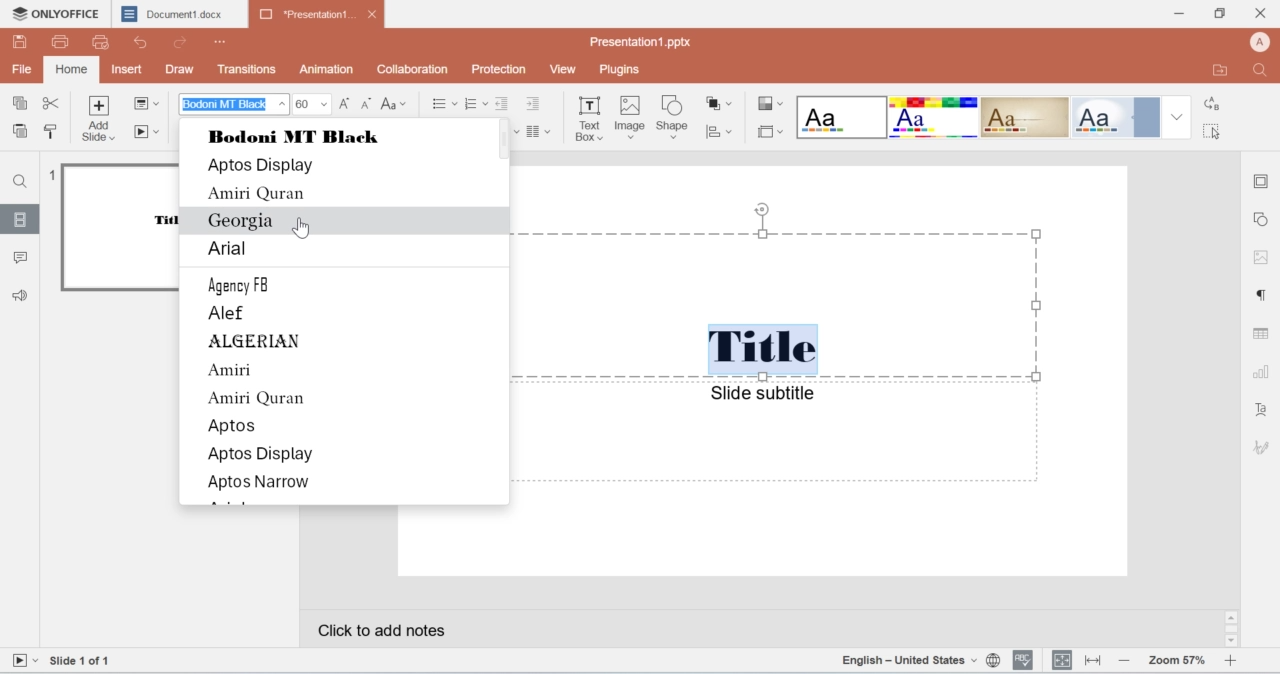  I want to click on Cursor, so click(301, 227).